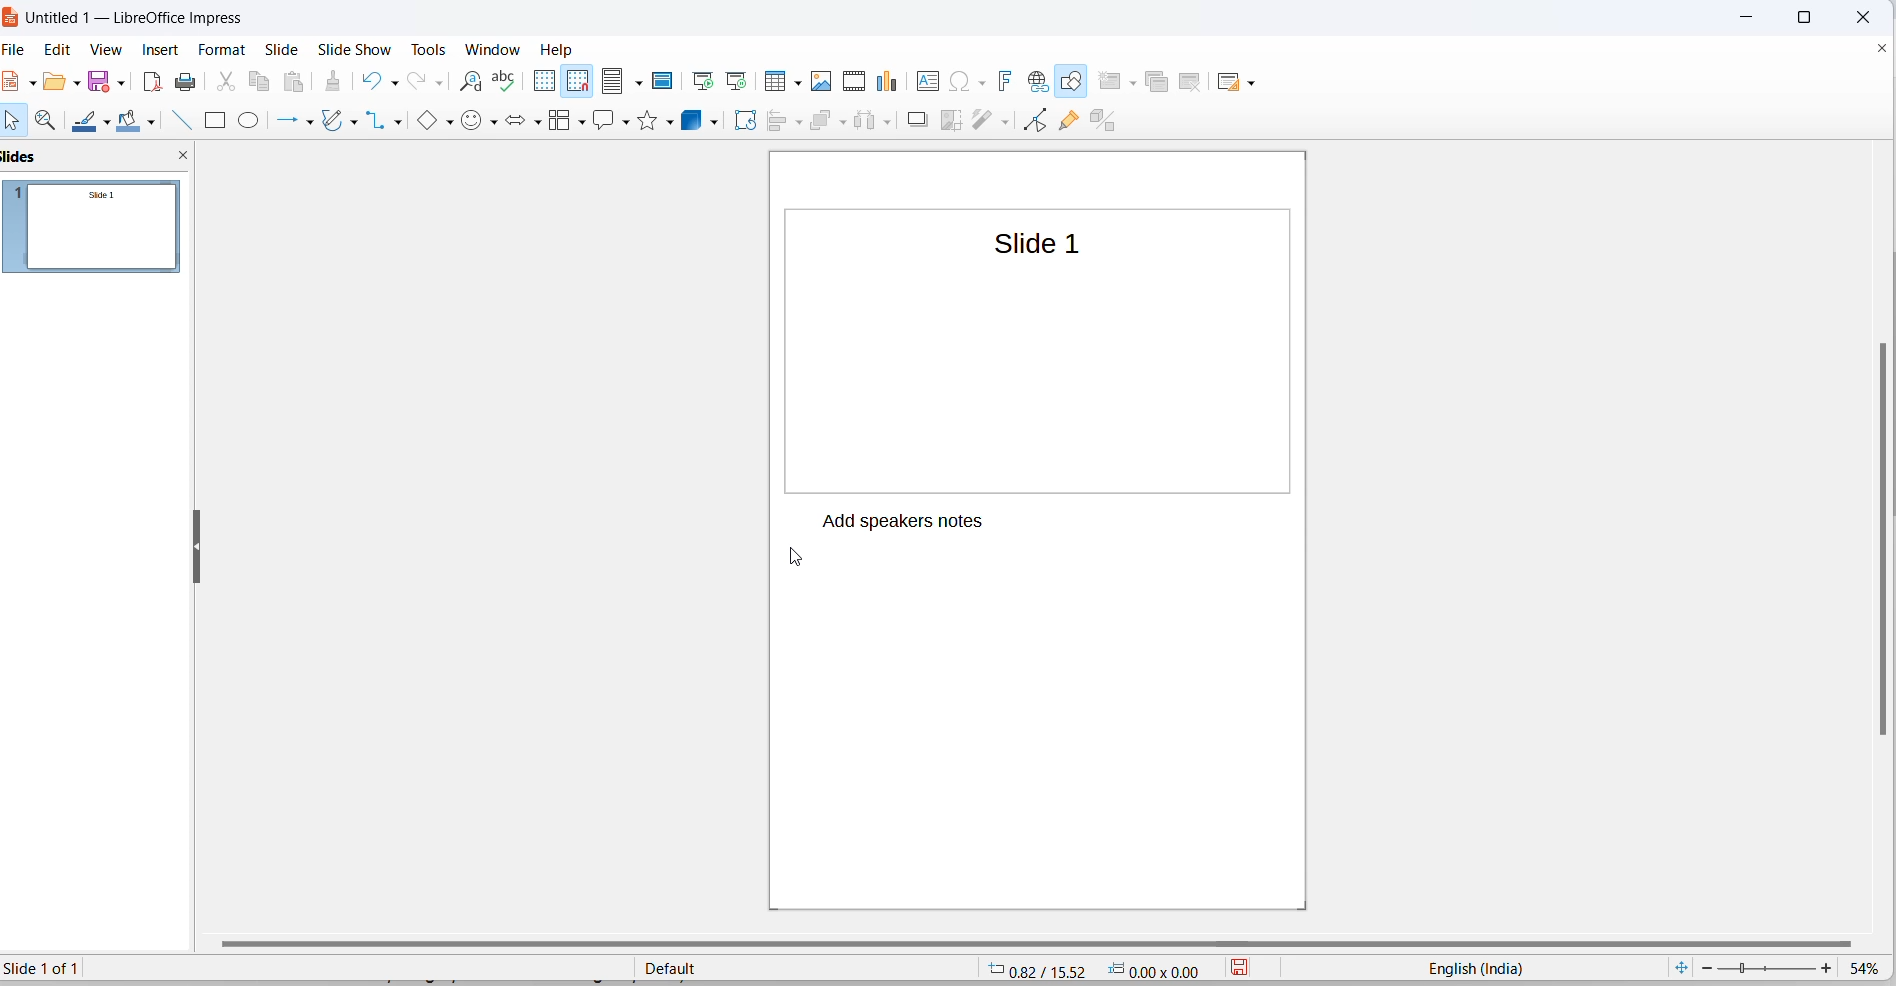 The width and height of the screenshot is (1896, 986). Describe the element at coordinates (797, 124) in the screenshot. I see `align options` at that location.